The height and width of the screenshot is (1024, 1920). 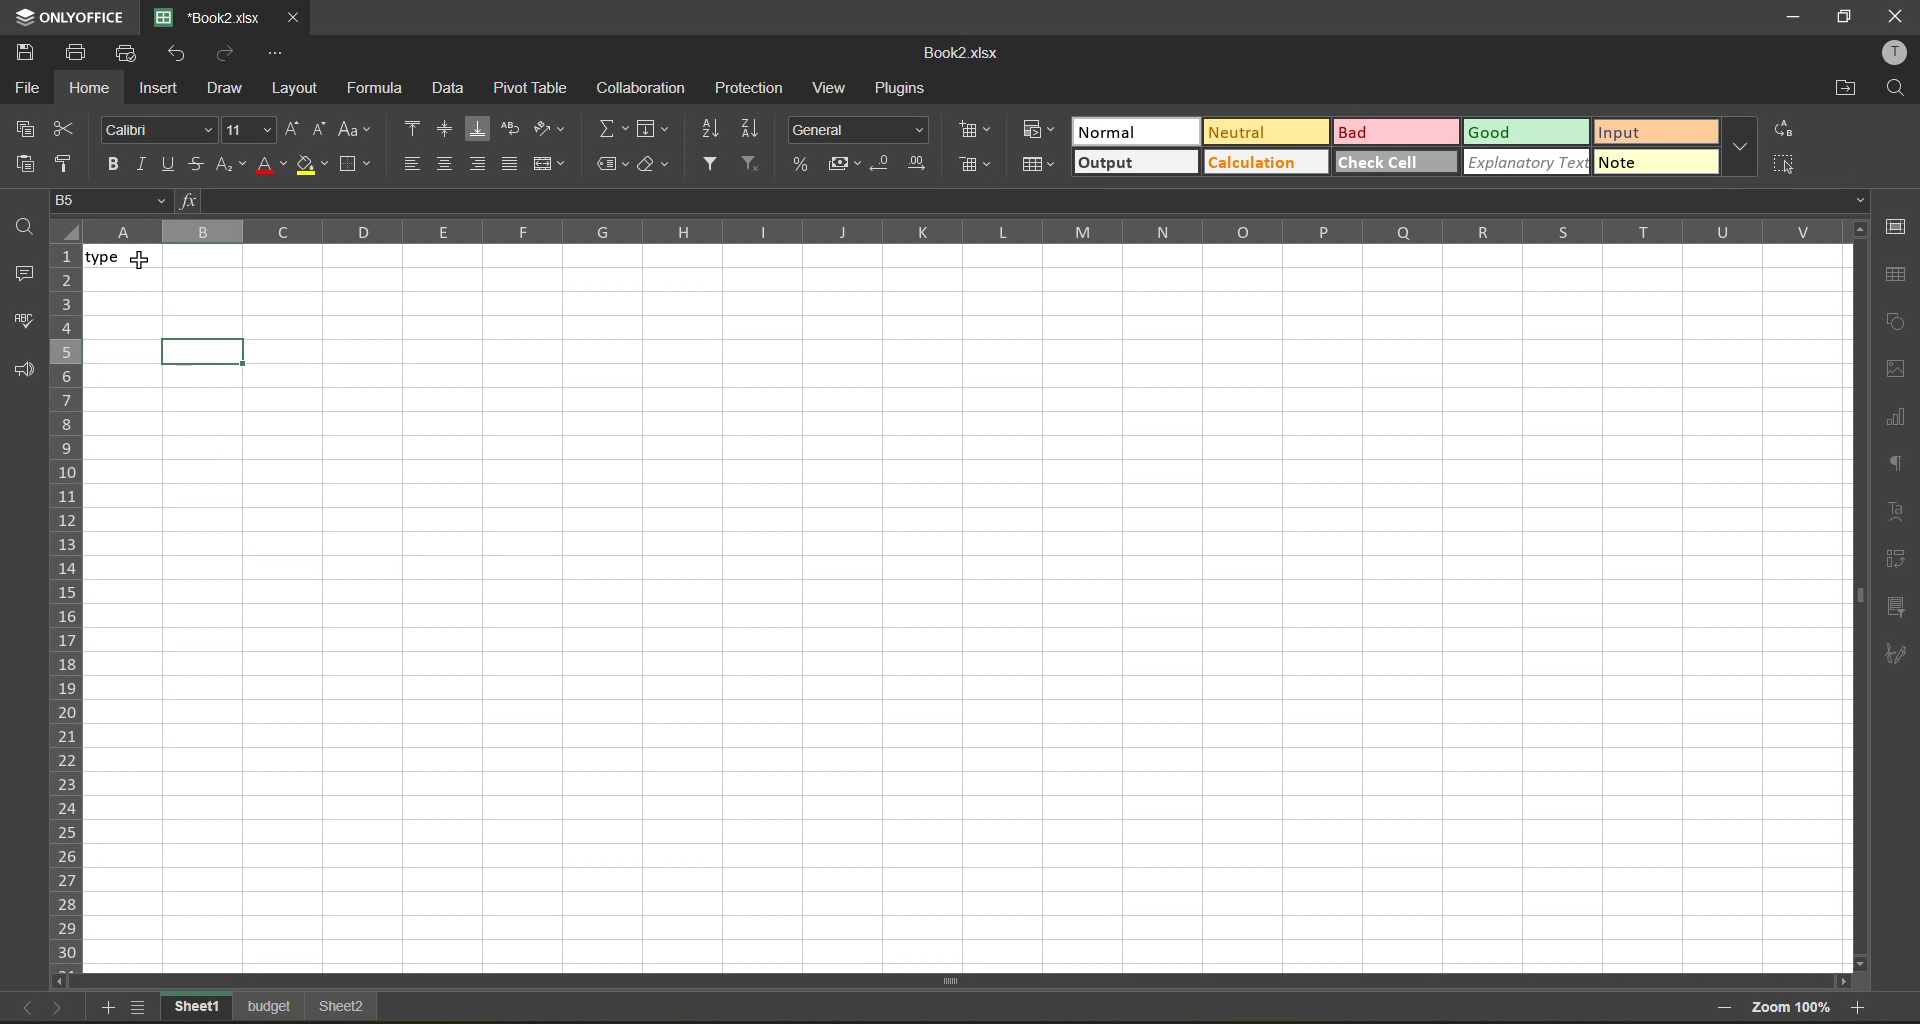 What do you see at coordinates (654, 130) in the screenshot?
I see `fields` at bounding box center [654, 130].